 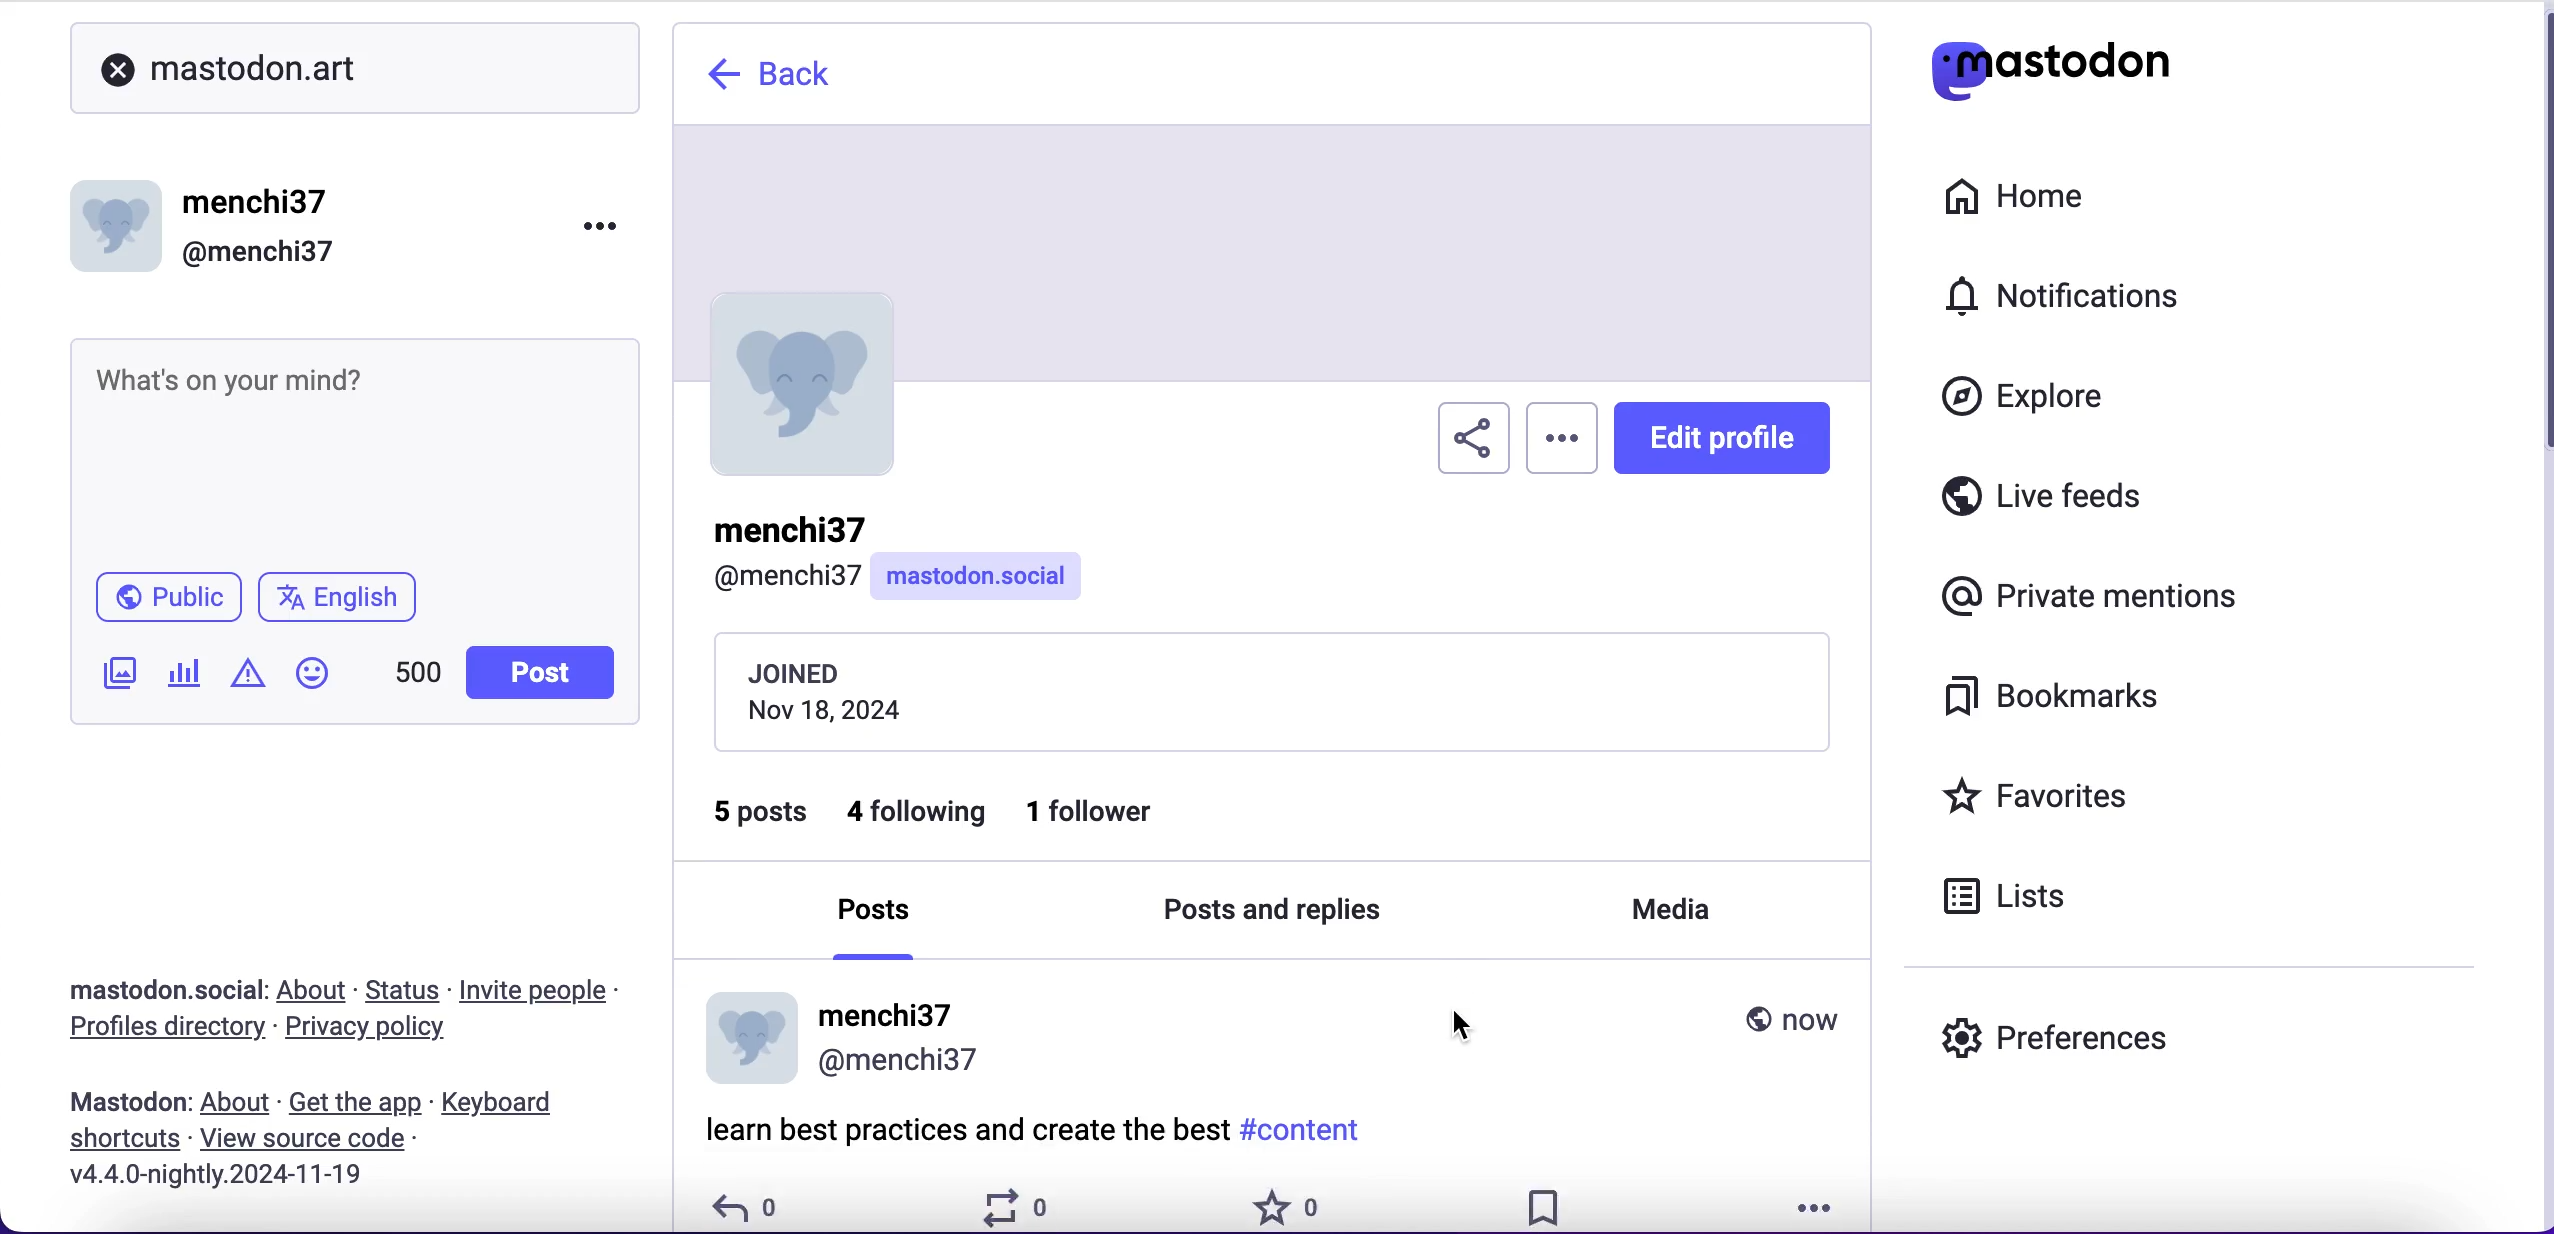 I want to click on 4 following, so click(x=913, y=814).